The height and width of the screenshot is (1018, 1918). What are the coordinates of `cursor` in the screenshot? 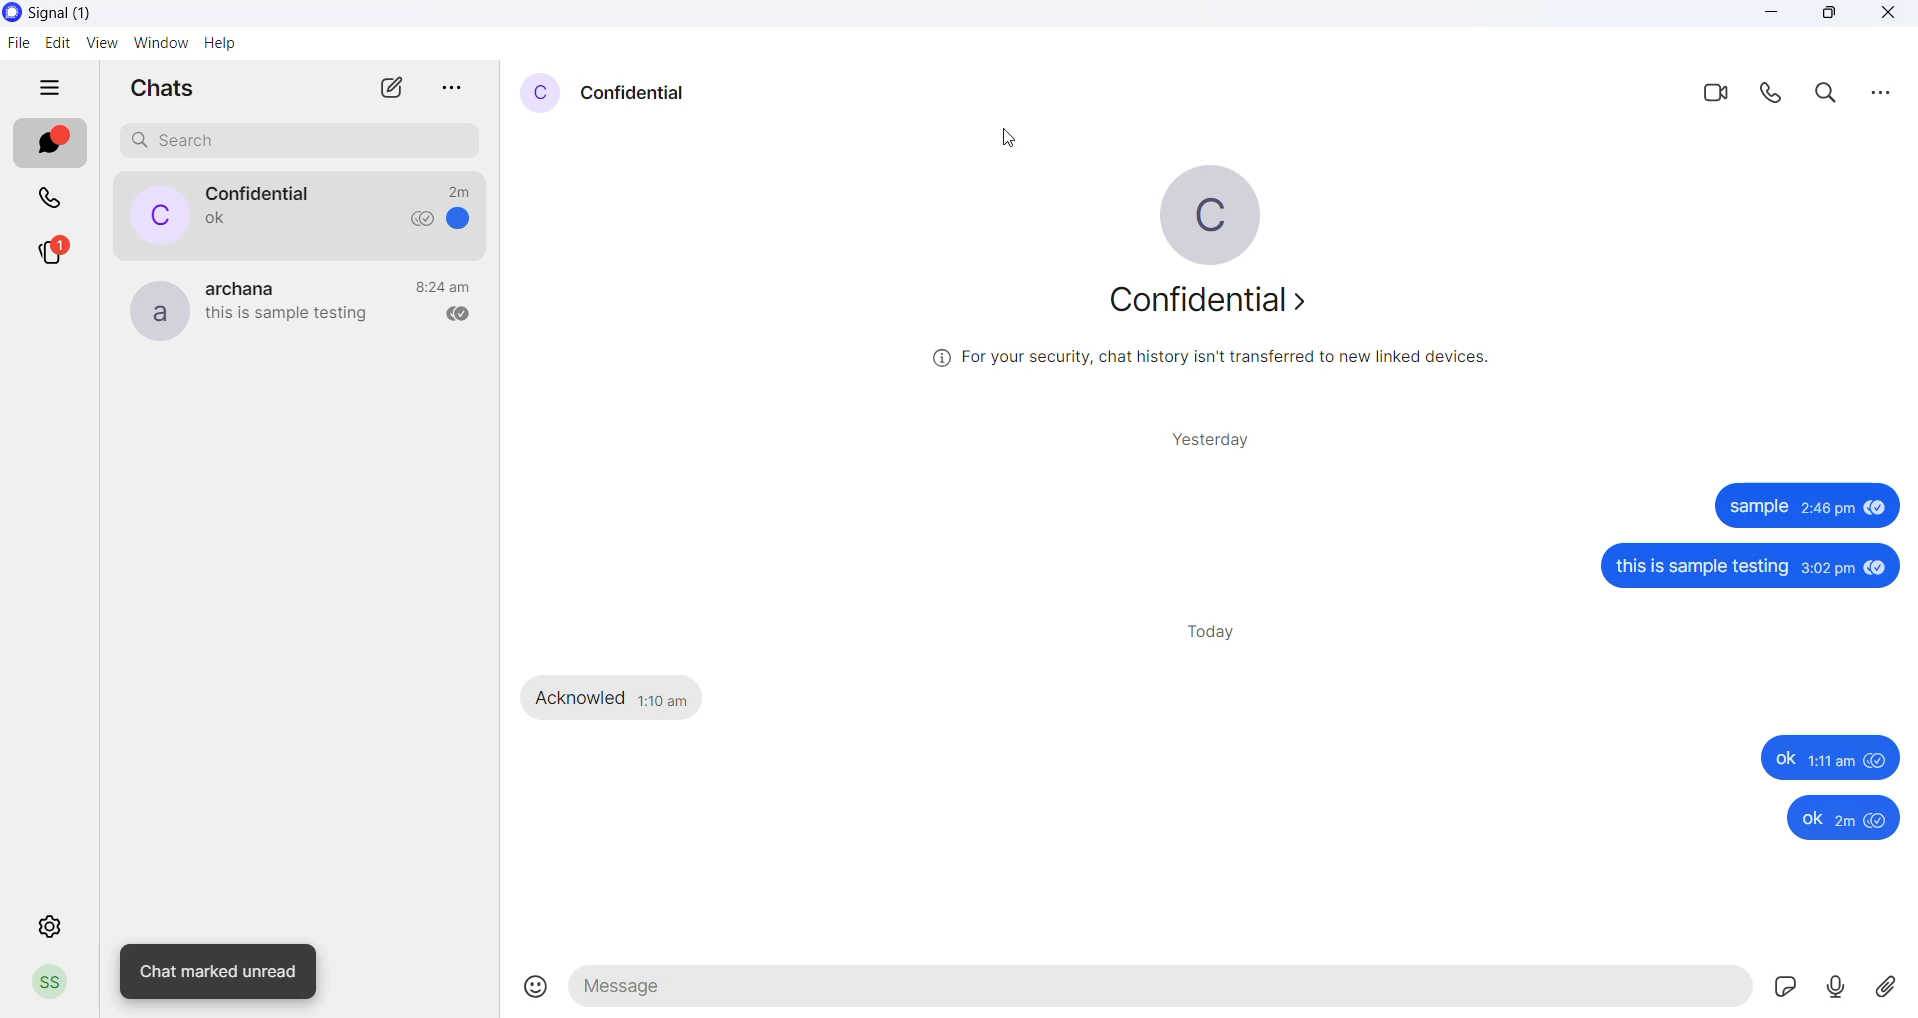 It's located at (1020, 145).